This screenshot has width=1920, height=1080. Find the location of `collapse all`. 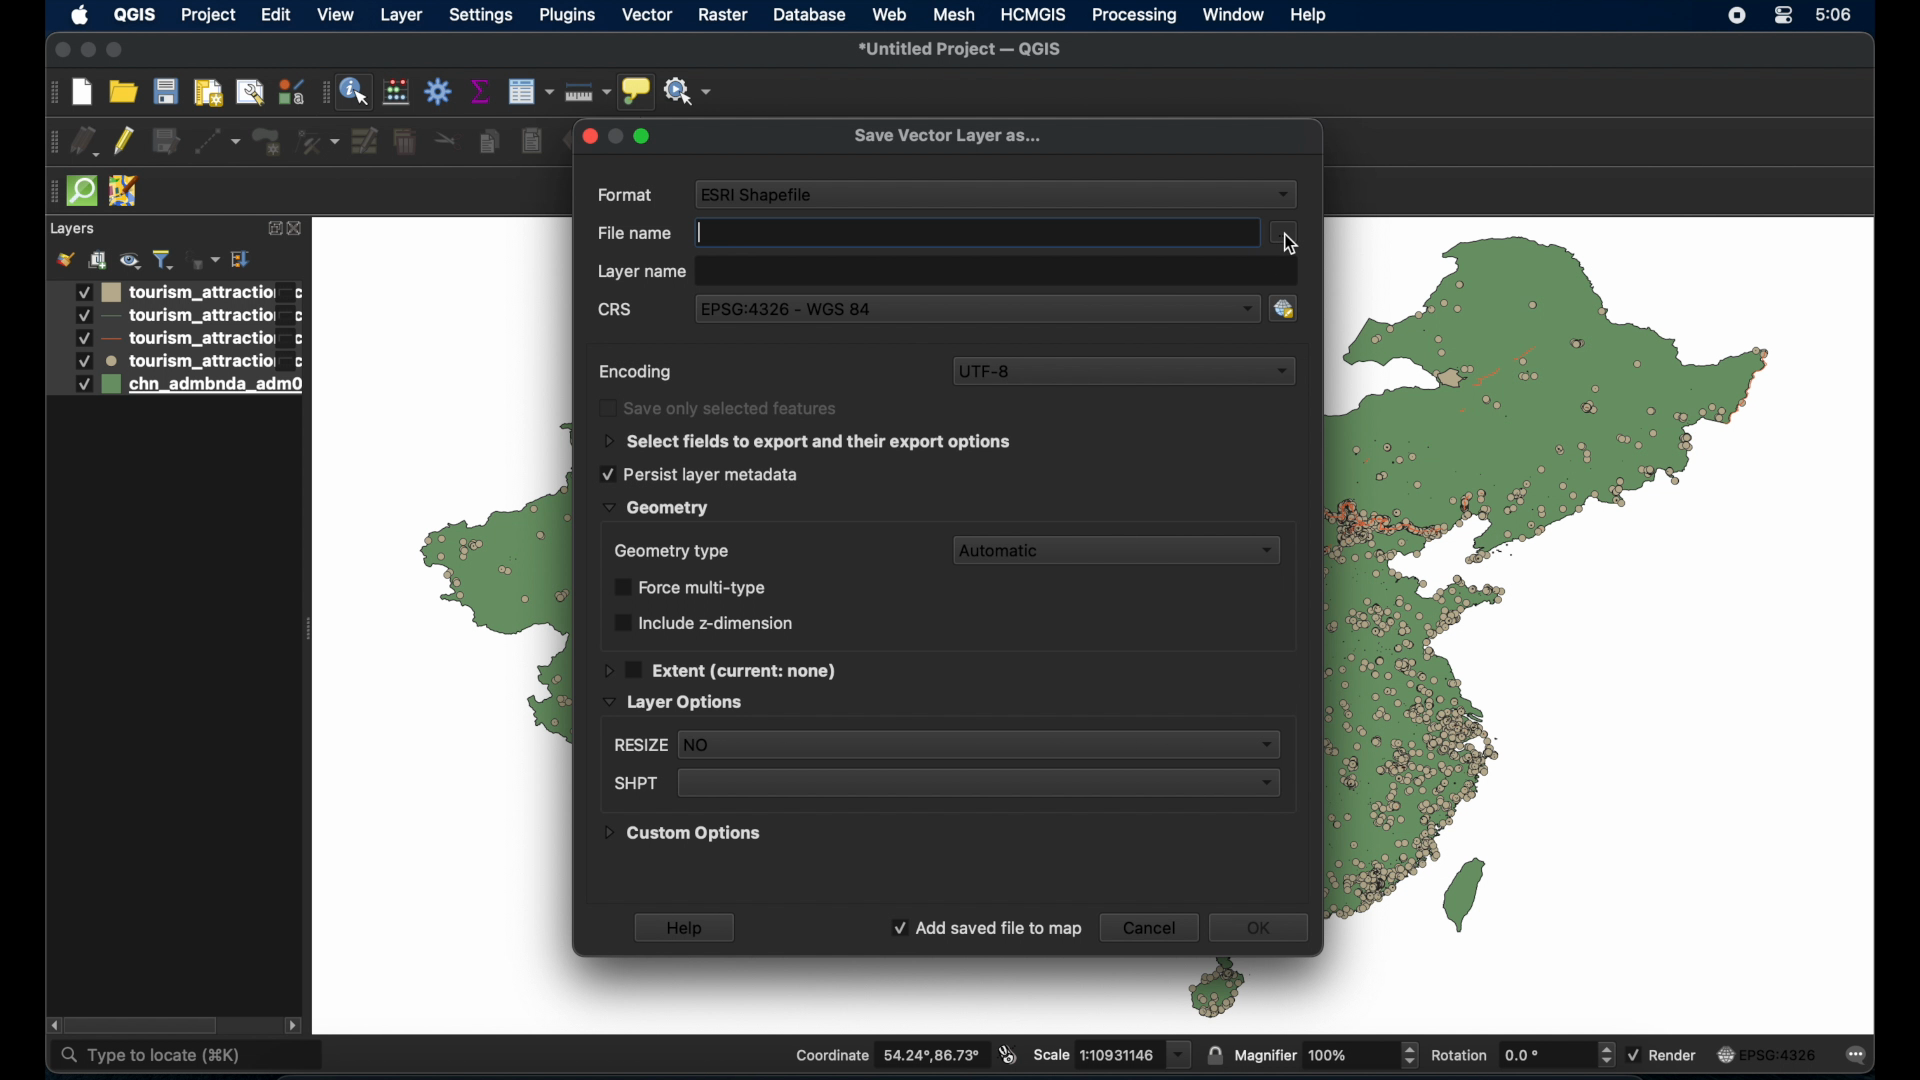

collapse all is located at coordinates (240, 259).